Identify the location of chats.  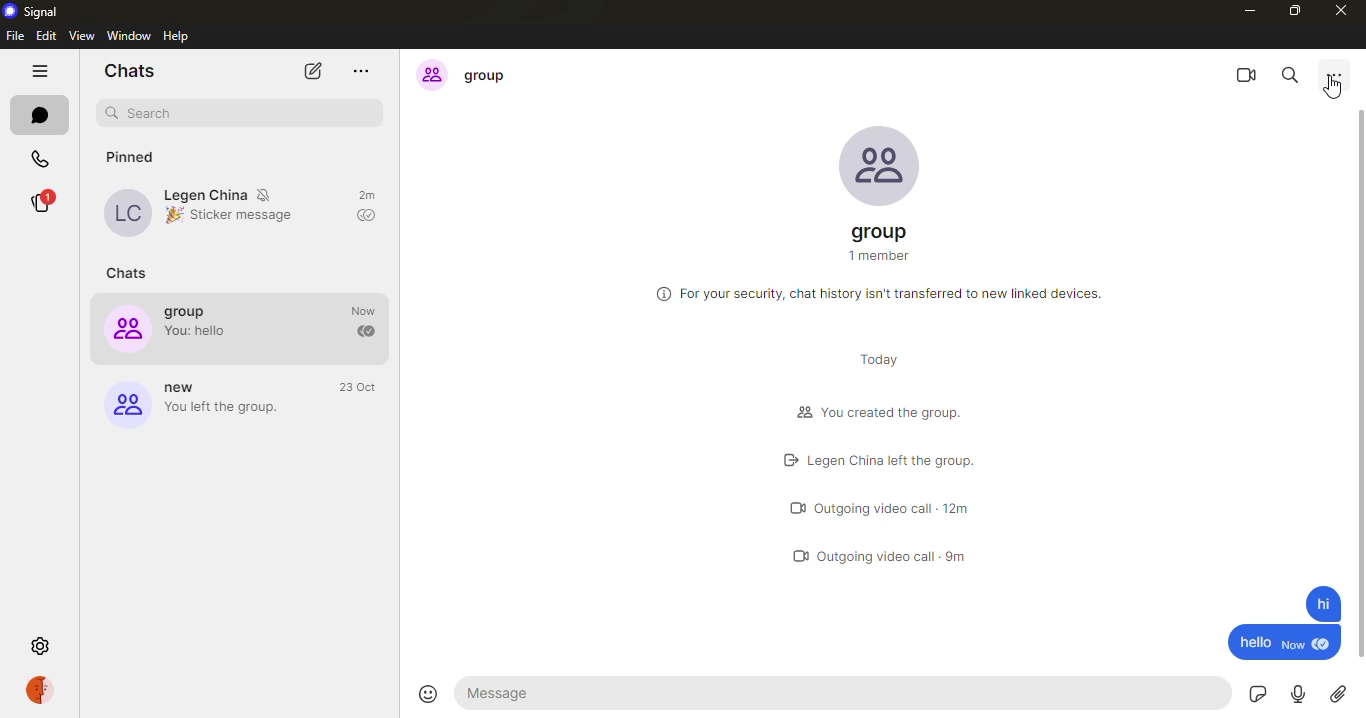
(128, 72).